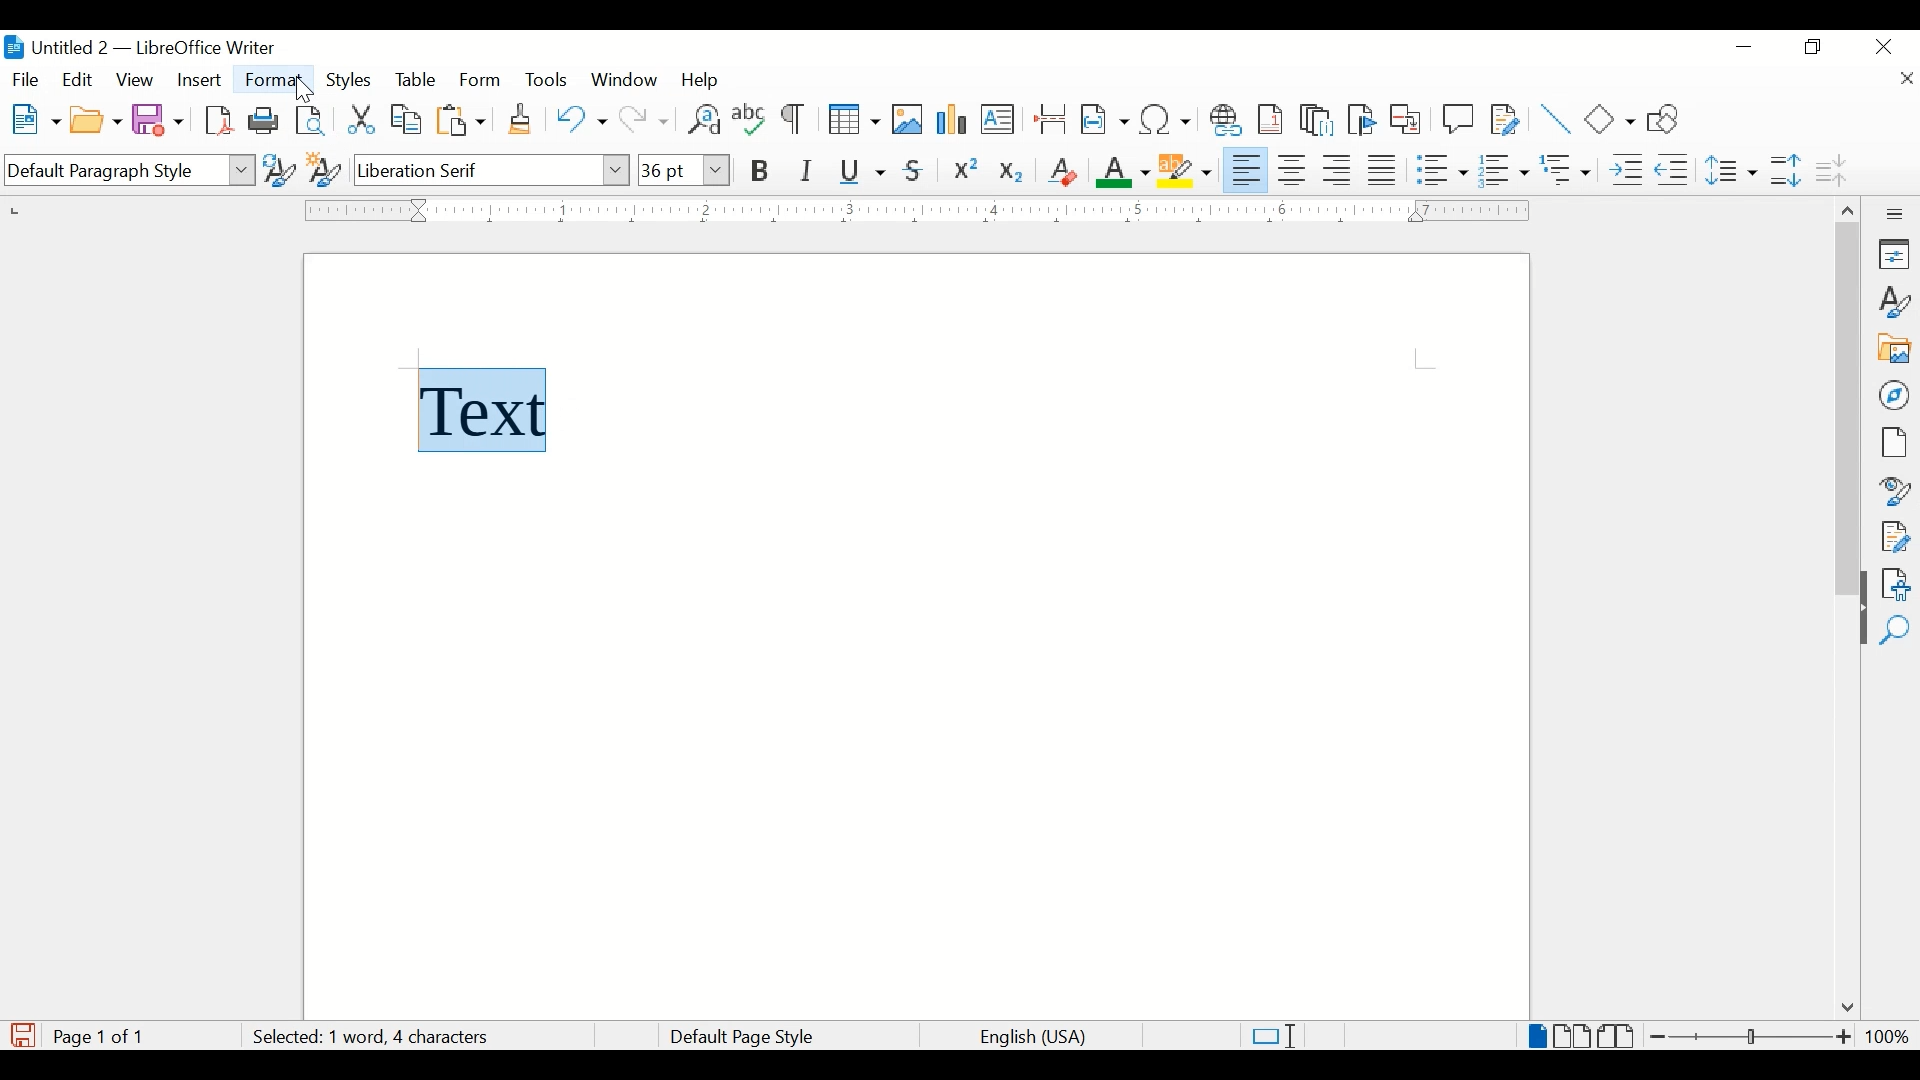 Image resolution: width=1920 pixels, height=1080 pixels. Describe the element at coordinates (1459, 119) in the screenshot. I see `new comment` at that location.